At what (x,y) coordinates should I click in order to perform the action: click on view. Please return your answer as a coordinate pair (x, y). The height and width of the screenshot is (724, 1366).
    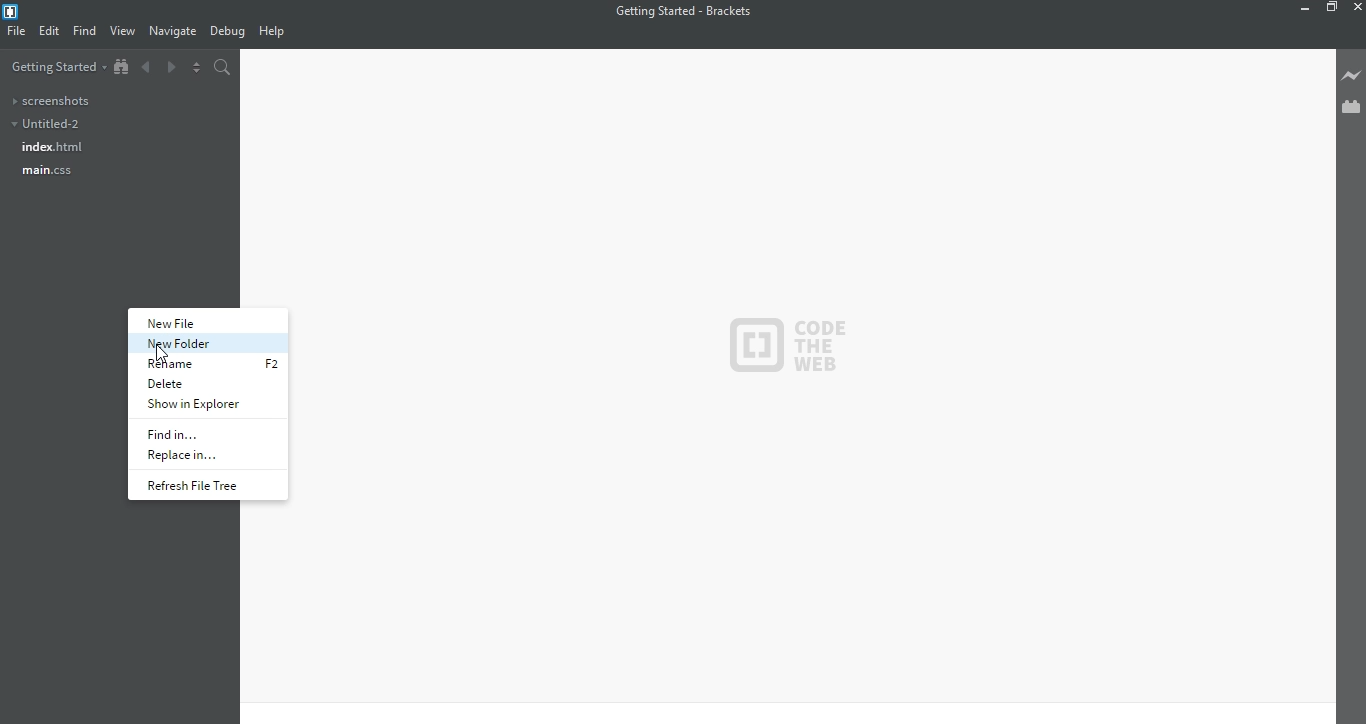
    Looking at the image, I should click on (123, 31).